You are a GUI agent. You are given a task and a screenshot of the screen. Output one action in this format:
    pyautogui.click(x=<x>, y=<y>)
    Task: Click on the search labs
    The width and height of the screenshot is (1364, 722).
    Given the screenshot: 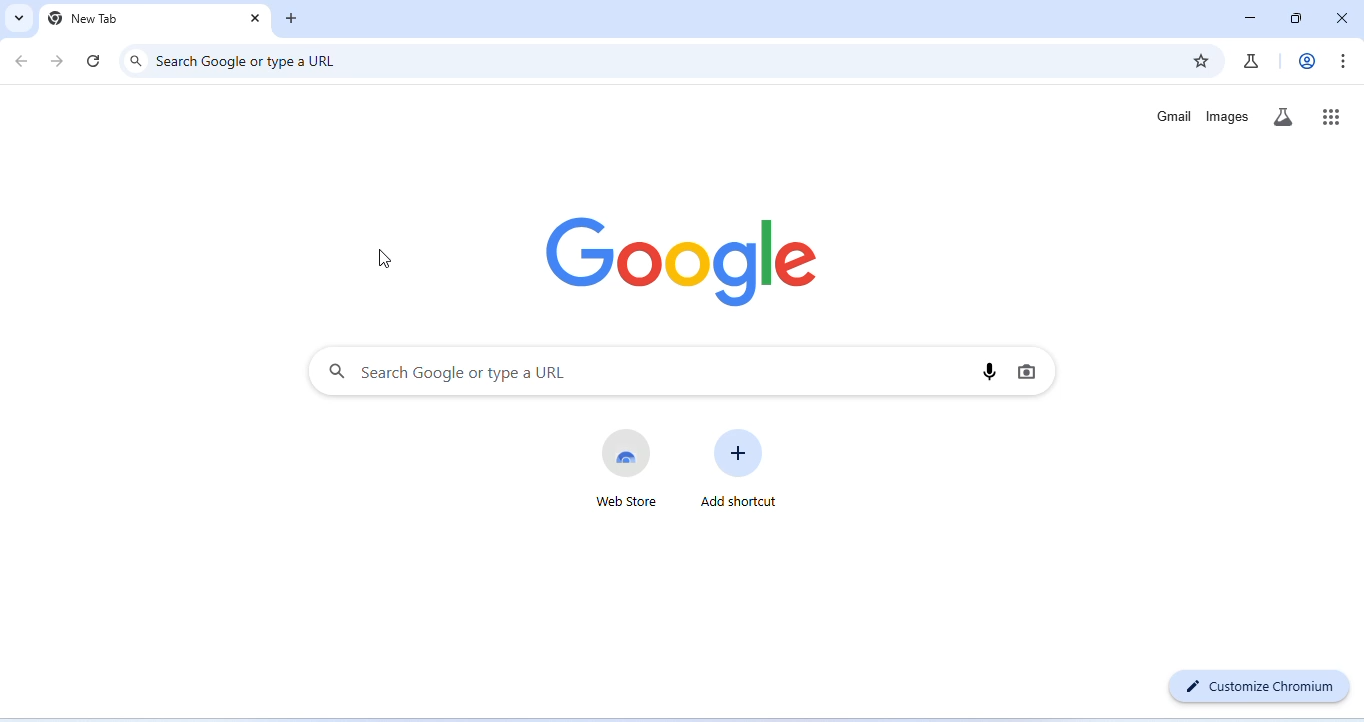 What is the action you would take?
    pyautogui.click(x=1282, y=118)
    